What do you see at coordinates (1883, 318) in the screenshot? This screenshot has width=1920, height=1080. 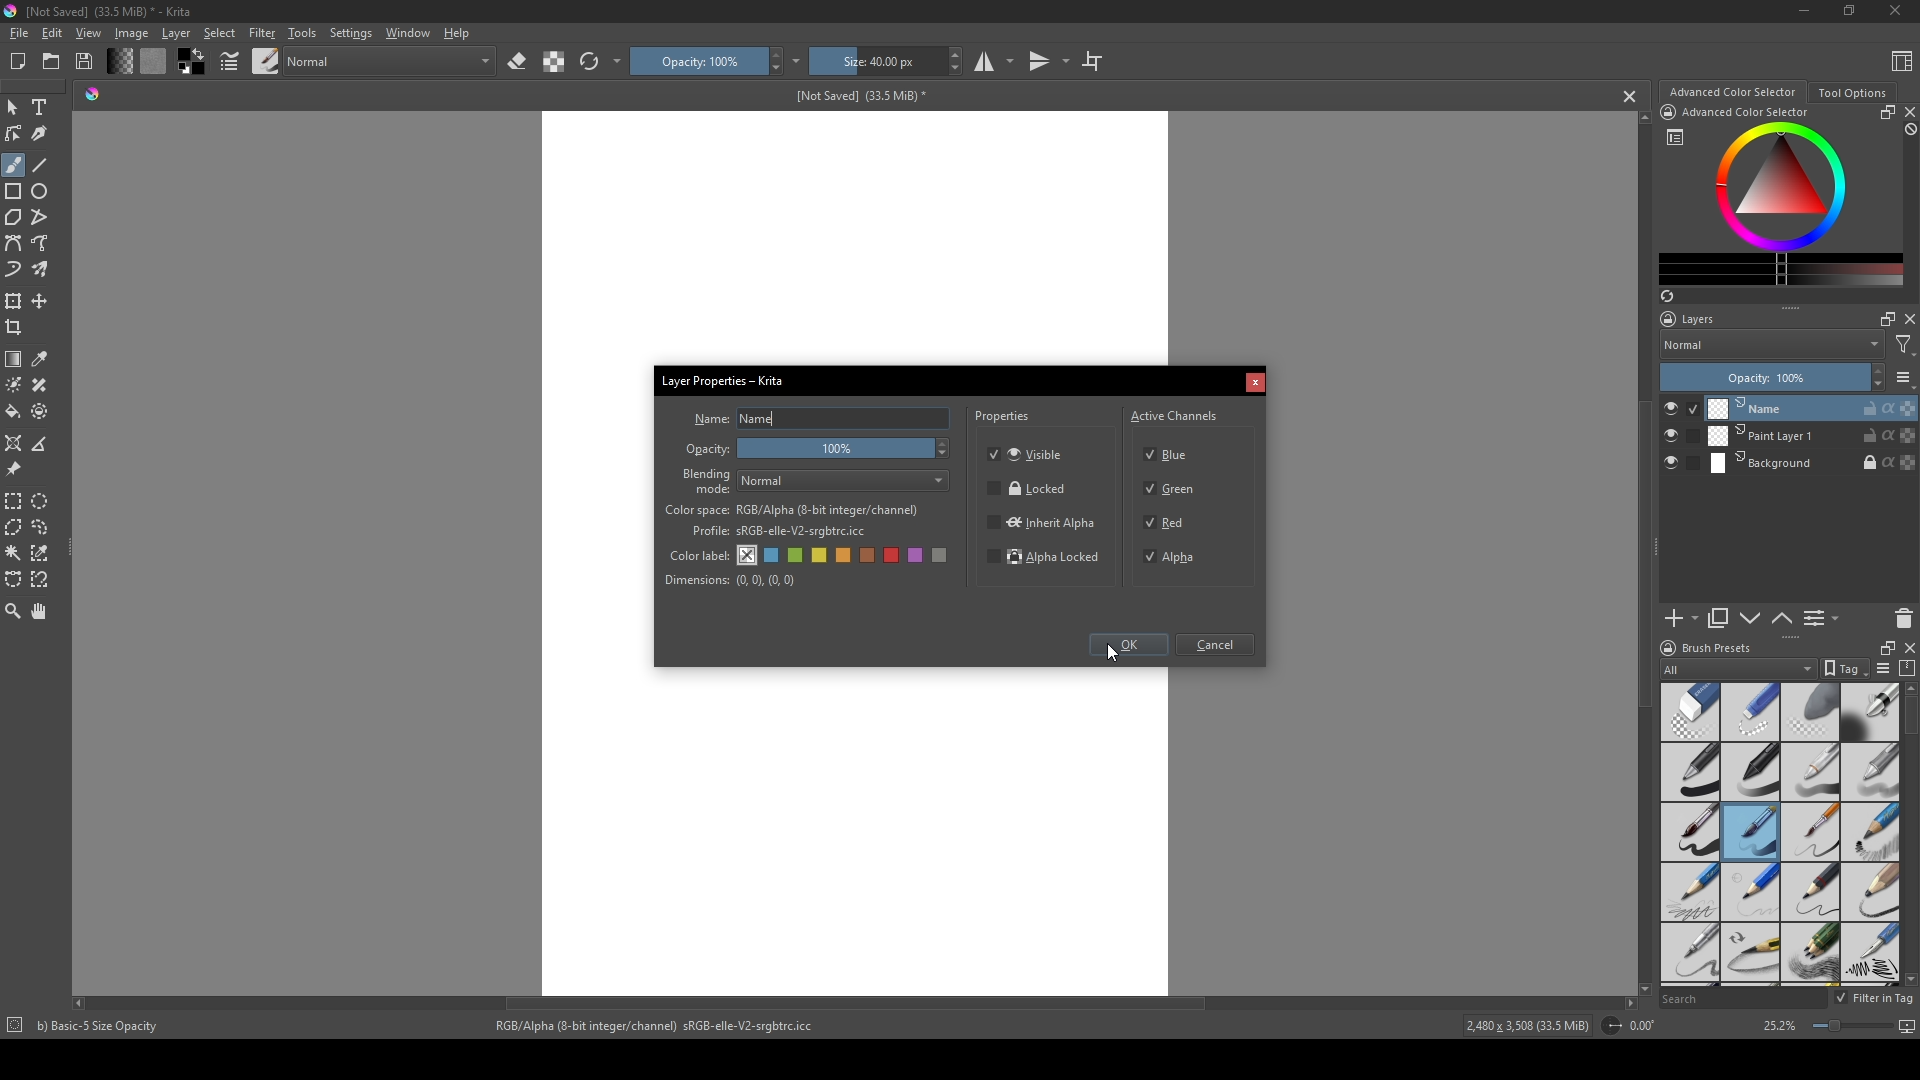 I see `maximize` at bounding box center [1883, 318].